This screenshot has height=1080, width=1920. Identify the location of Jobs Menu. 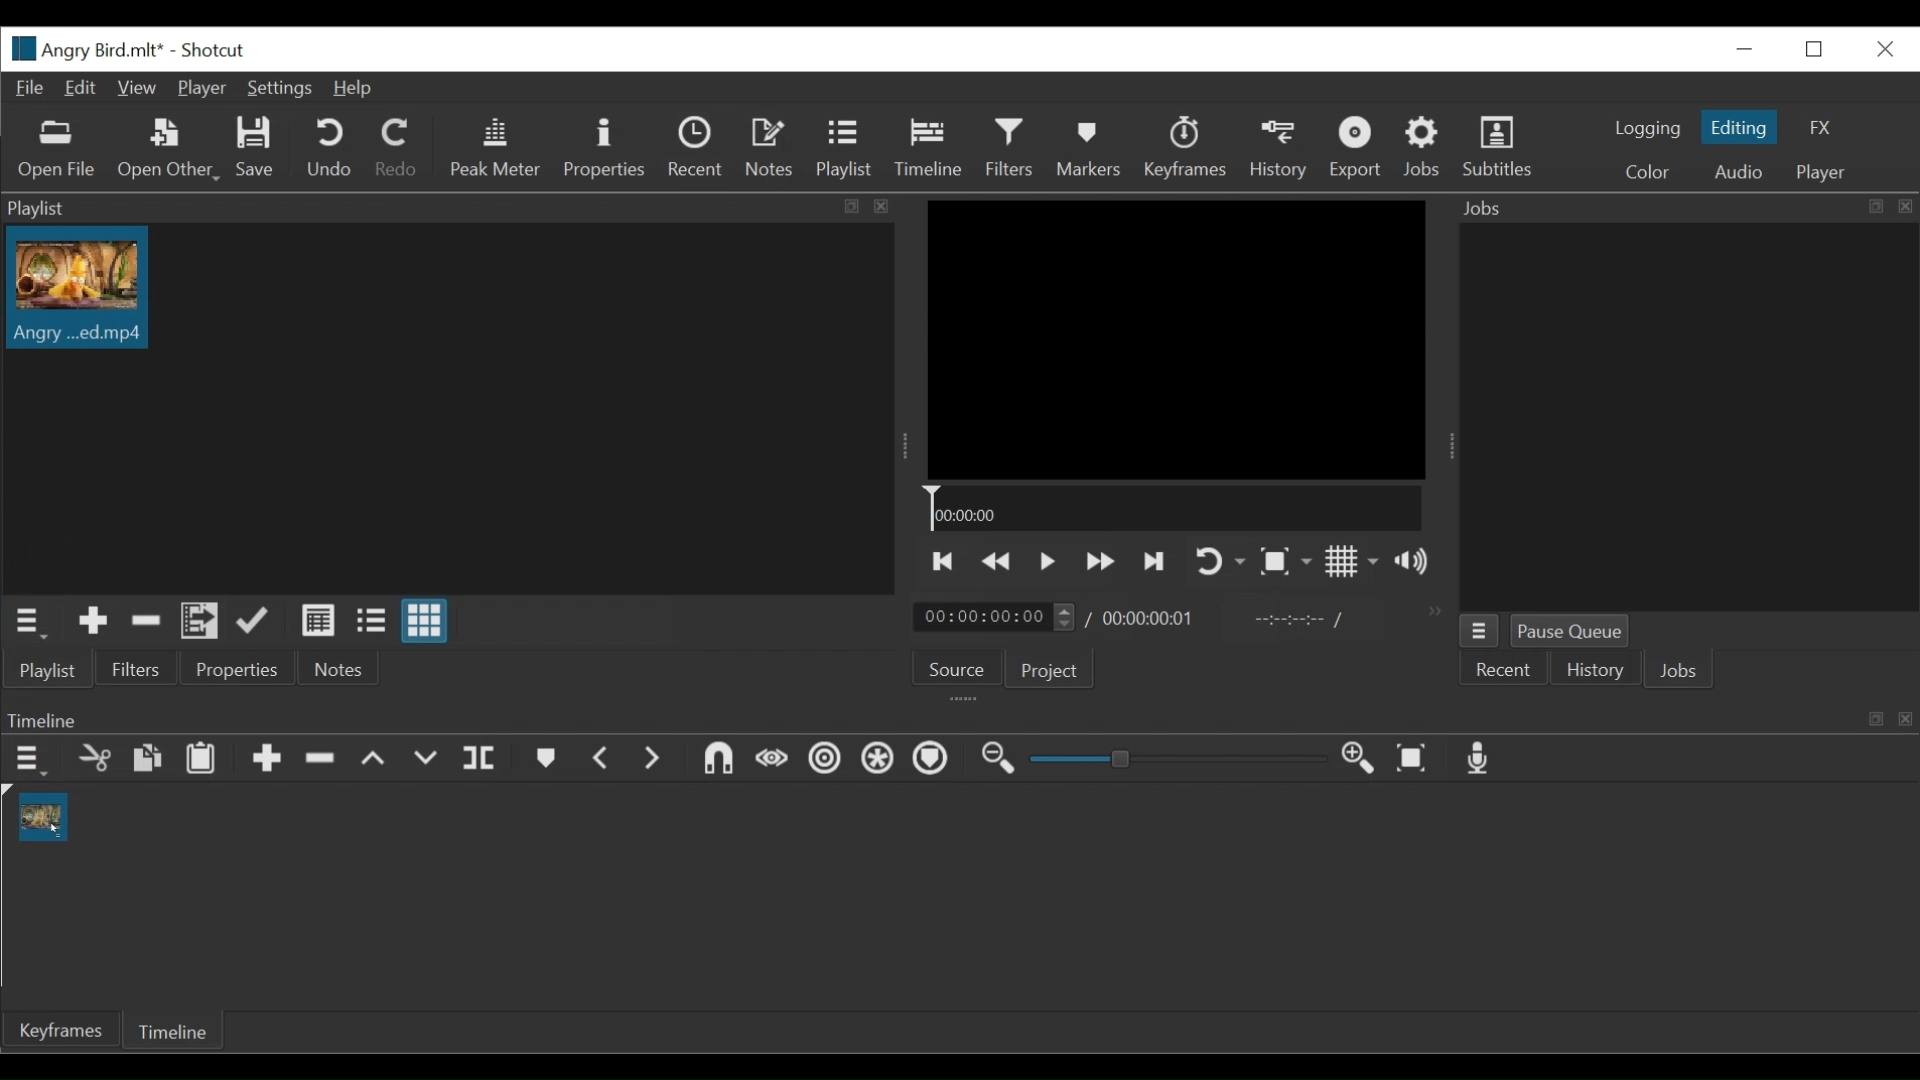
(1479, 633).